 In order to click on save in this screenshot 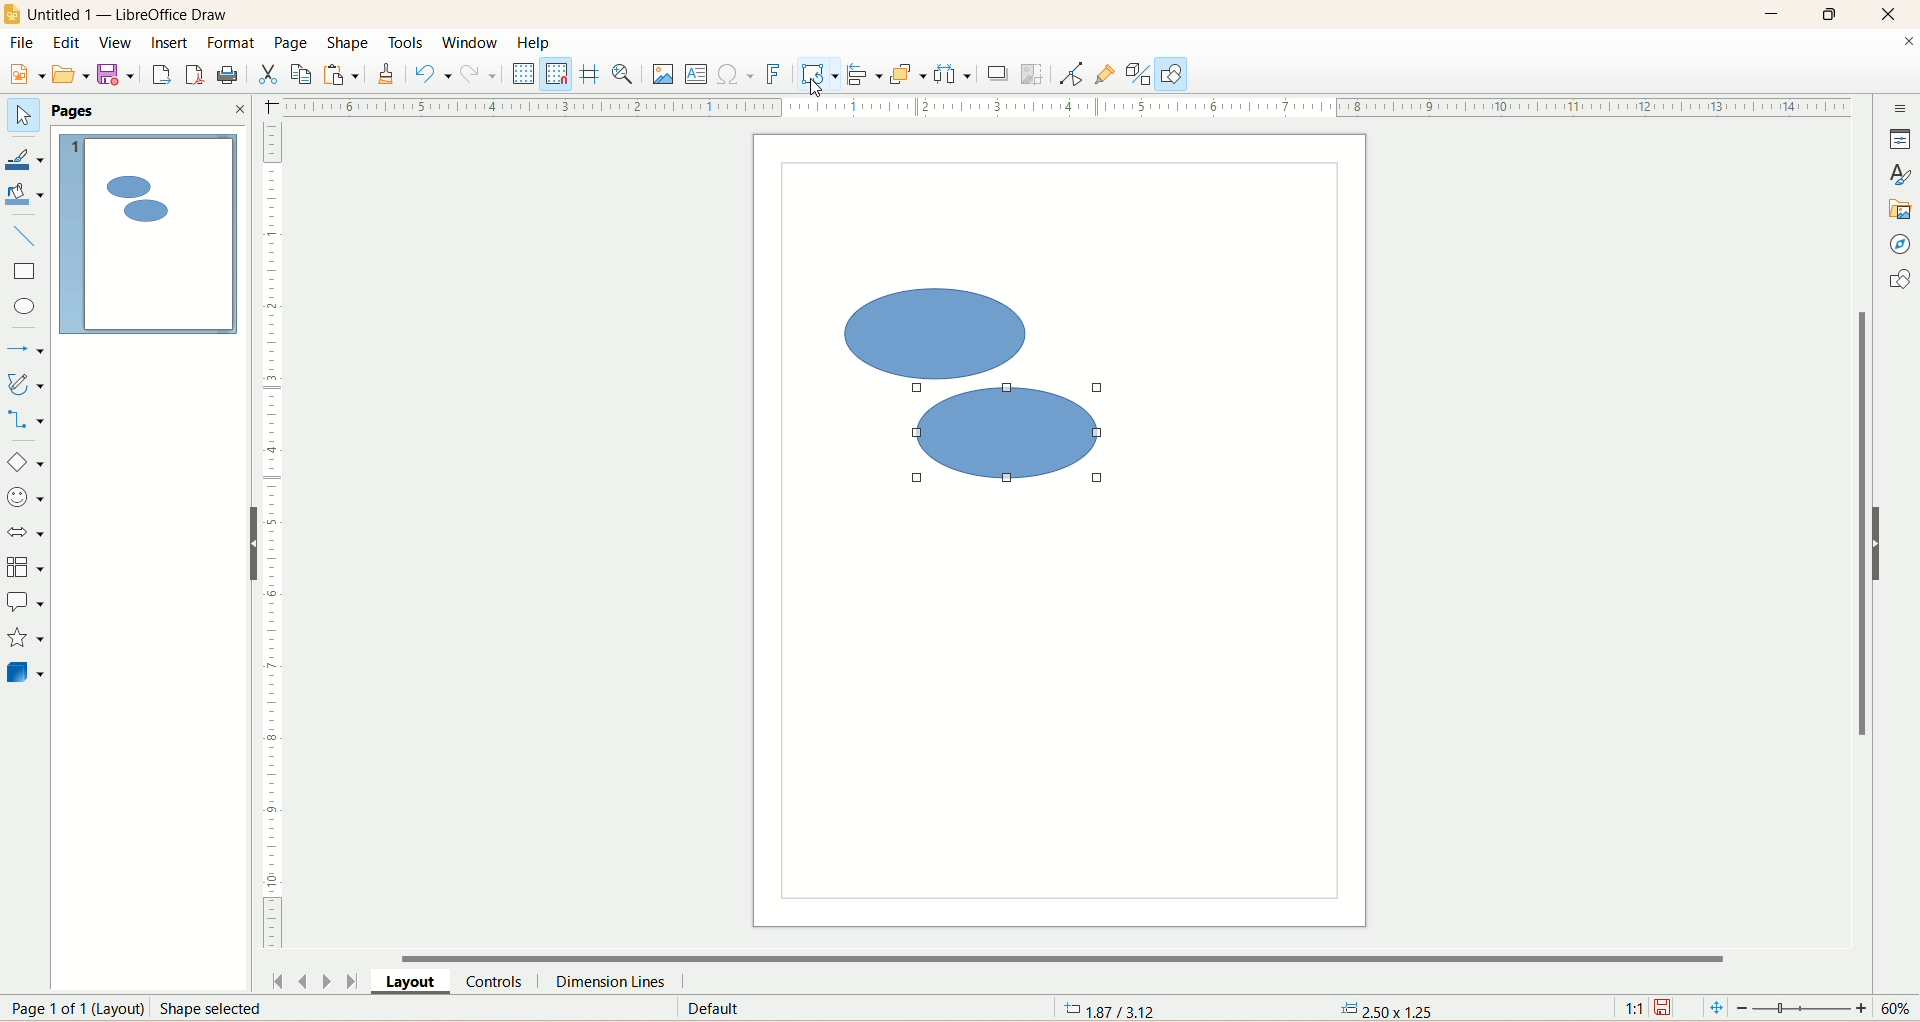, I will do `click(1666, 1007)`.